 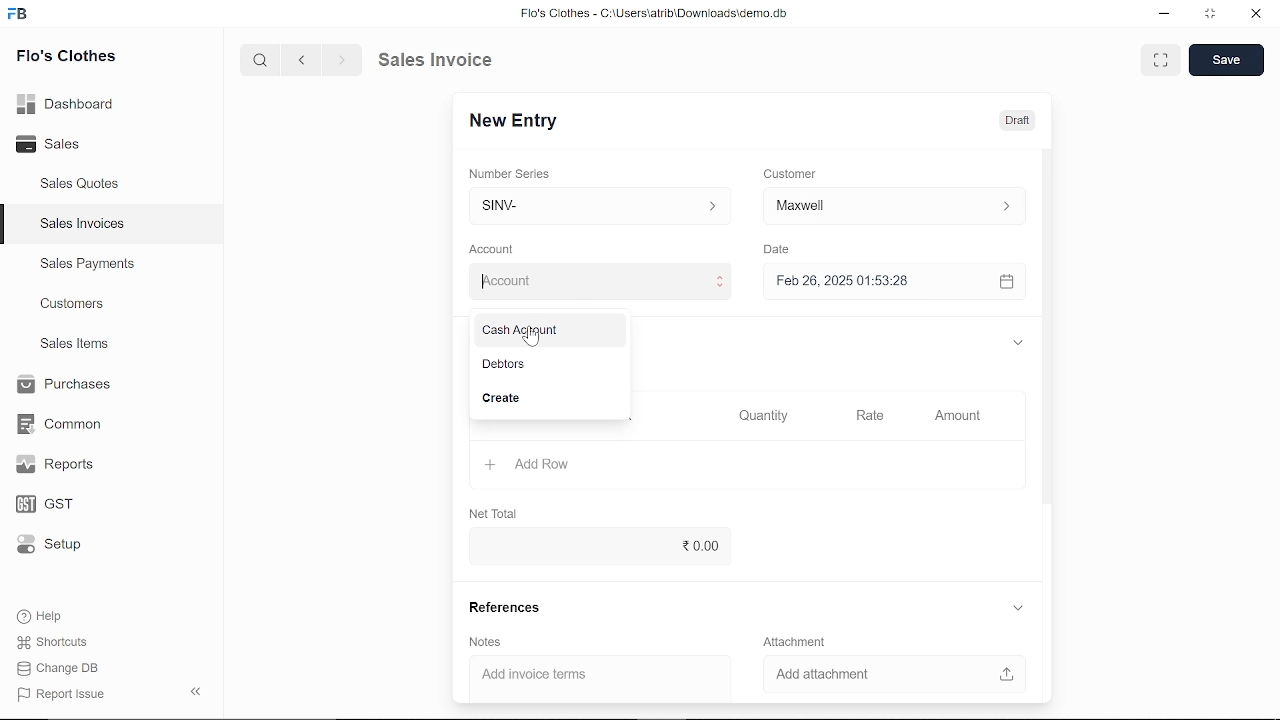 What do you see at coordinates (792, 173) in the screenshot?
I see `Customer` at bounding box center [792, 173].